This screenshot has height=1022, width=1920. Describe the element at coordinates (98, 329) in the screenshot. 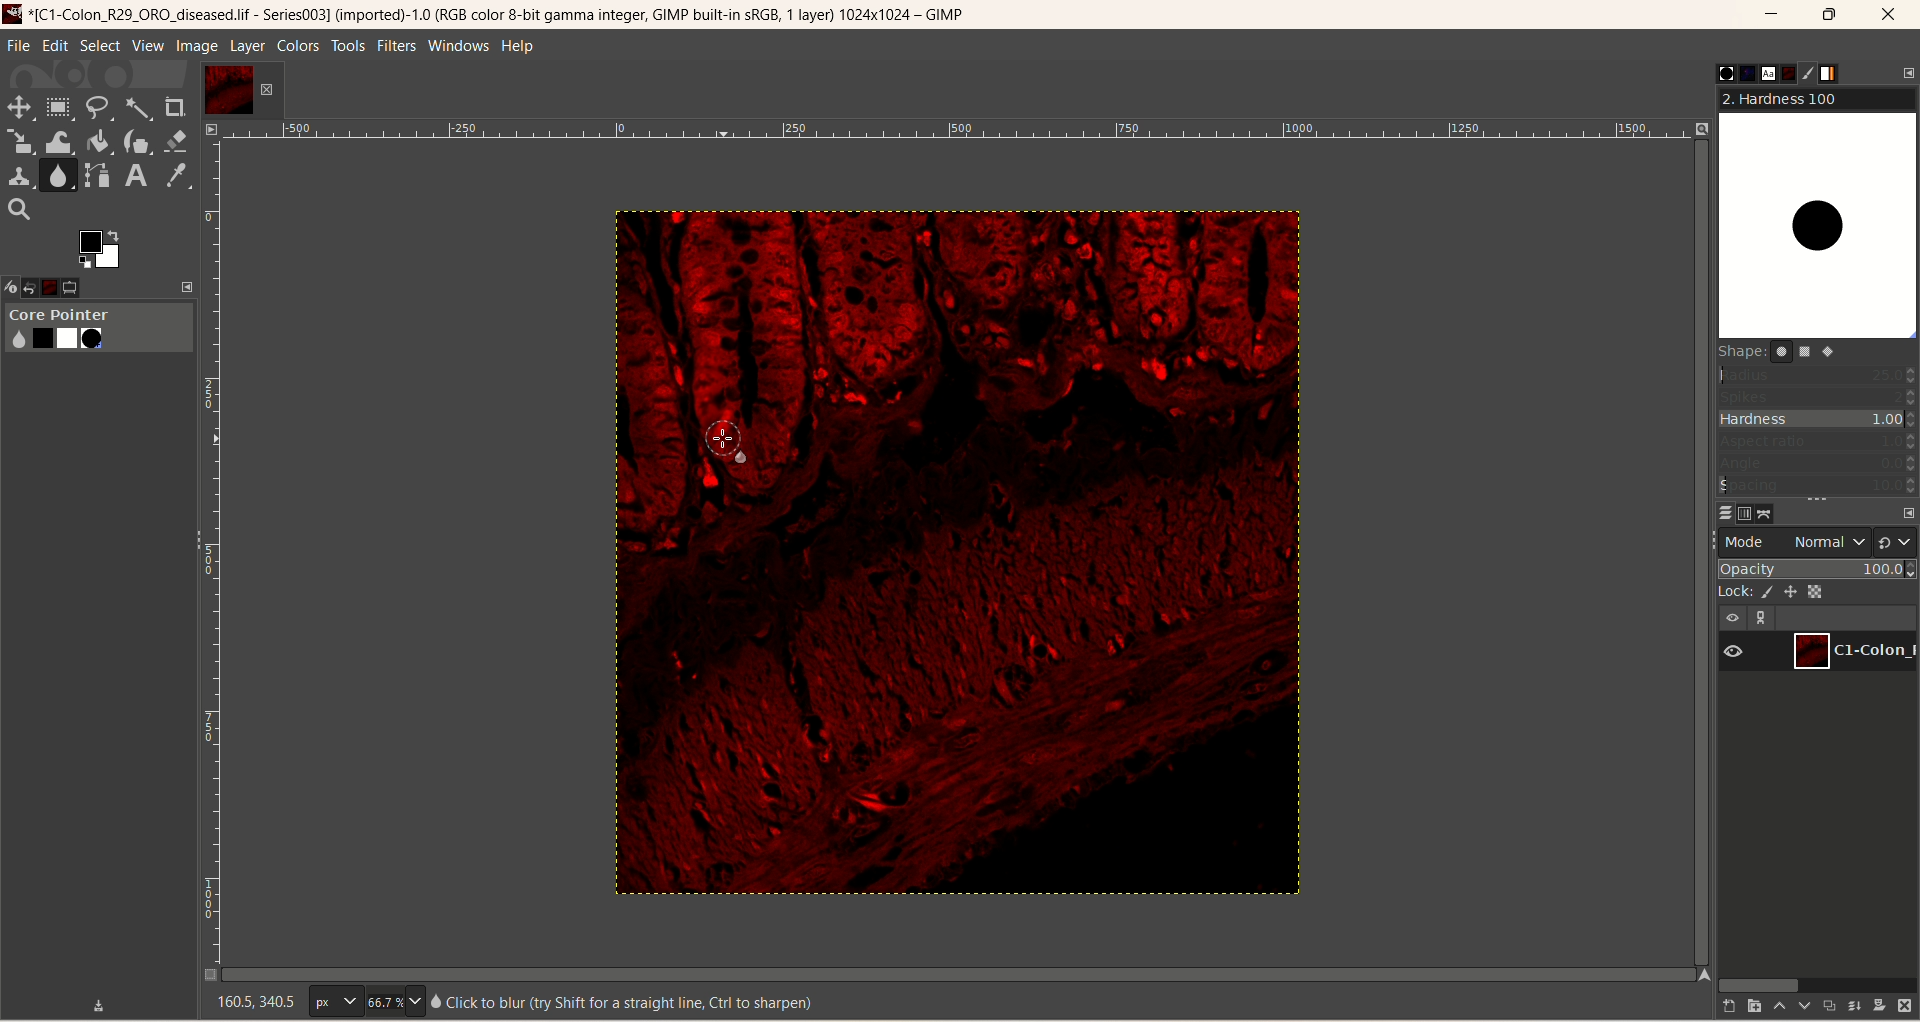

I see `core pointer` at that location.